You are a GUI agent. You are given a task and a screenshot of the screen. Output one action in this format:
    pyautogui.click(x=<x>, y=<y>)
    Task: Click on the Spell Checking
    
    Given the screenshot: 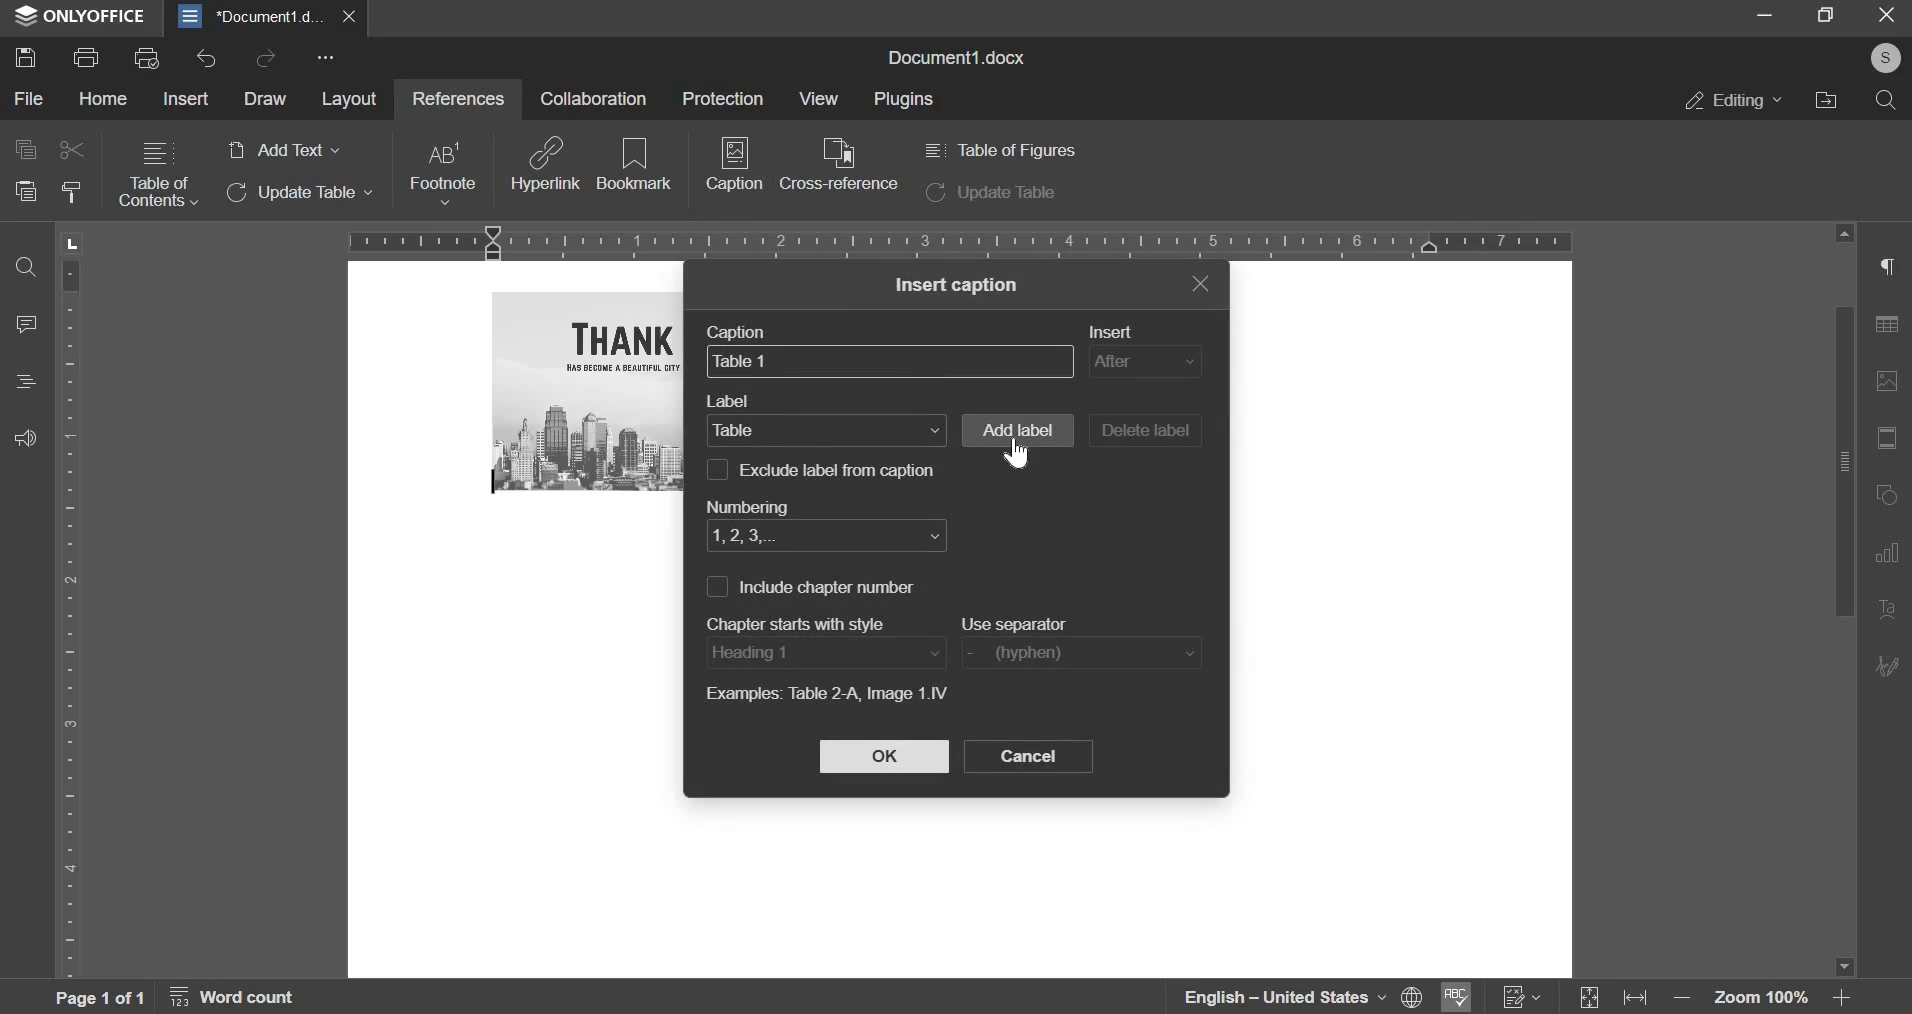 What is the action you would take?
    pyautogui.click(x=1453, y=997)
    